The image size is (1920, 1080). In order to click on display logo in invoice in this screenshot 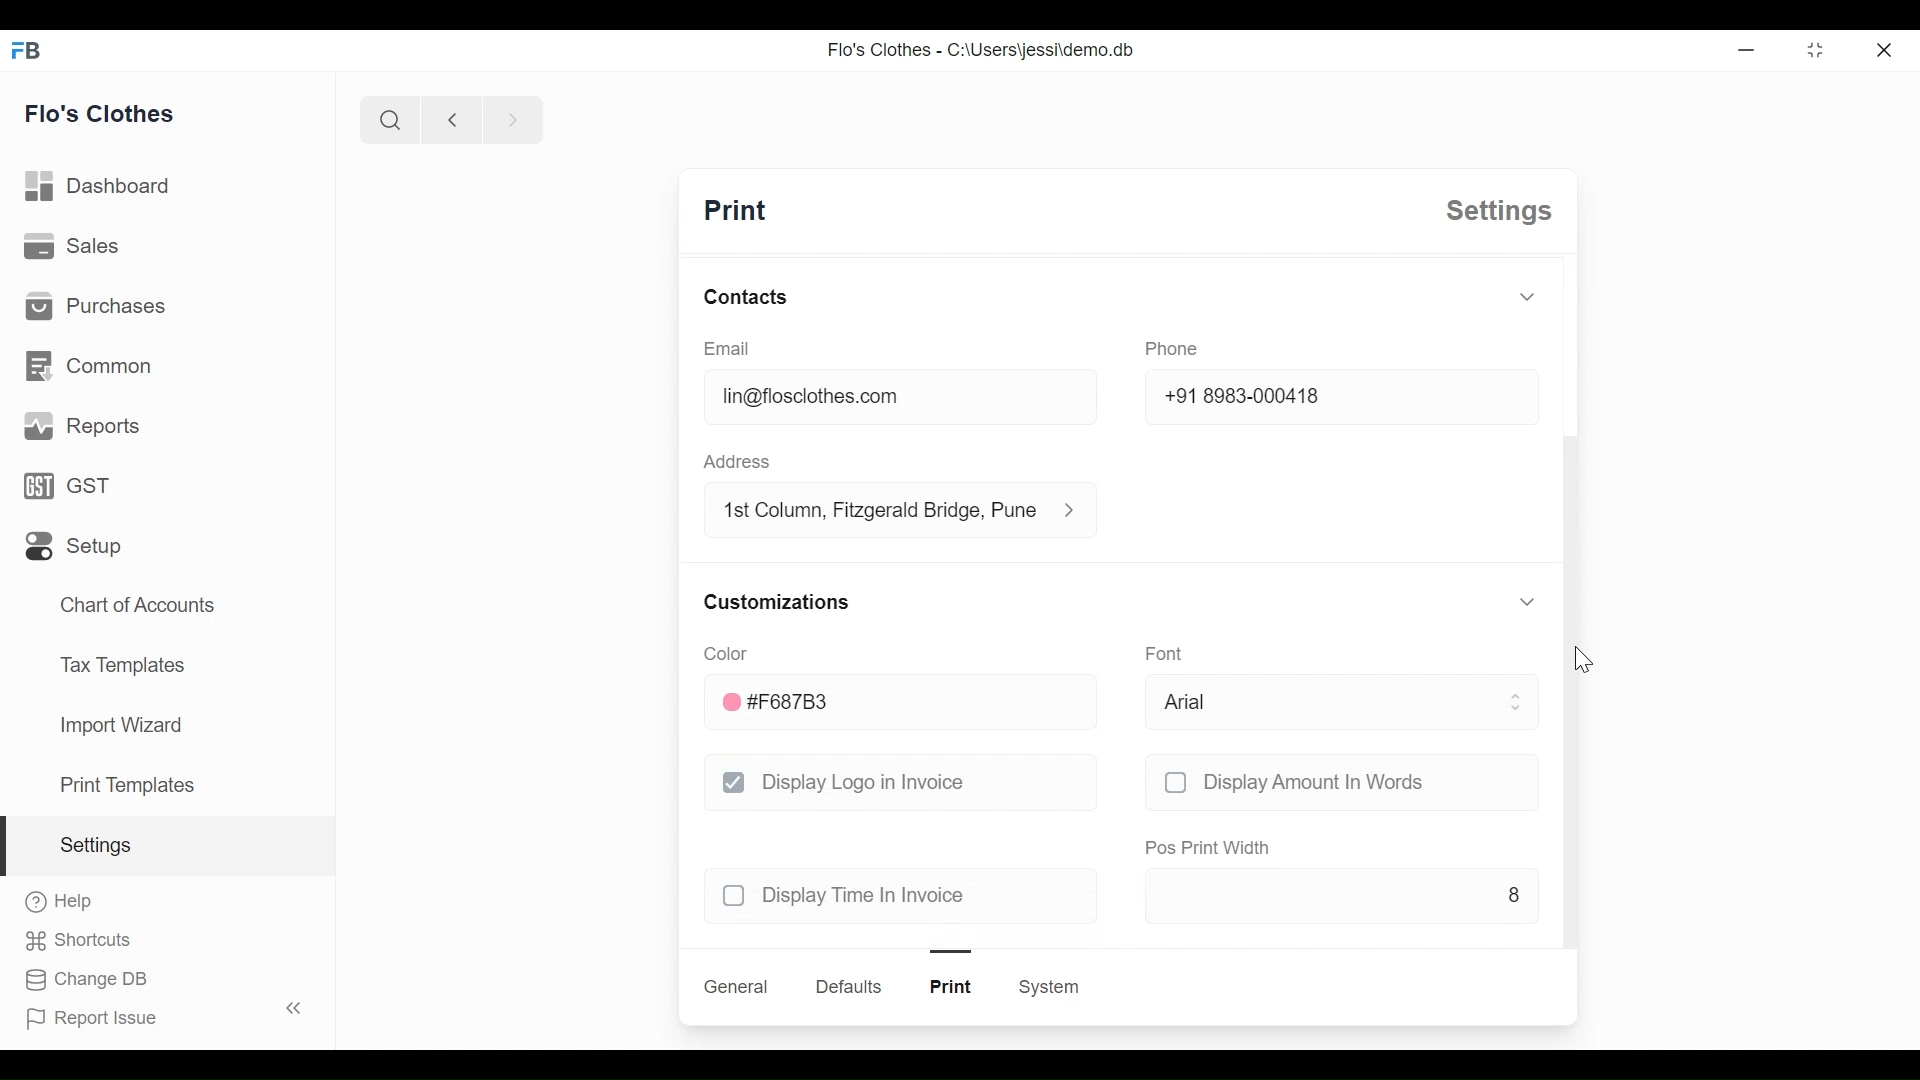, I will do `click(867, 781)`.